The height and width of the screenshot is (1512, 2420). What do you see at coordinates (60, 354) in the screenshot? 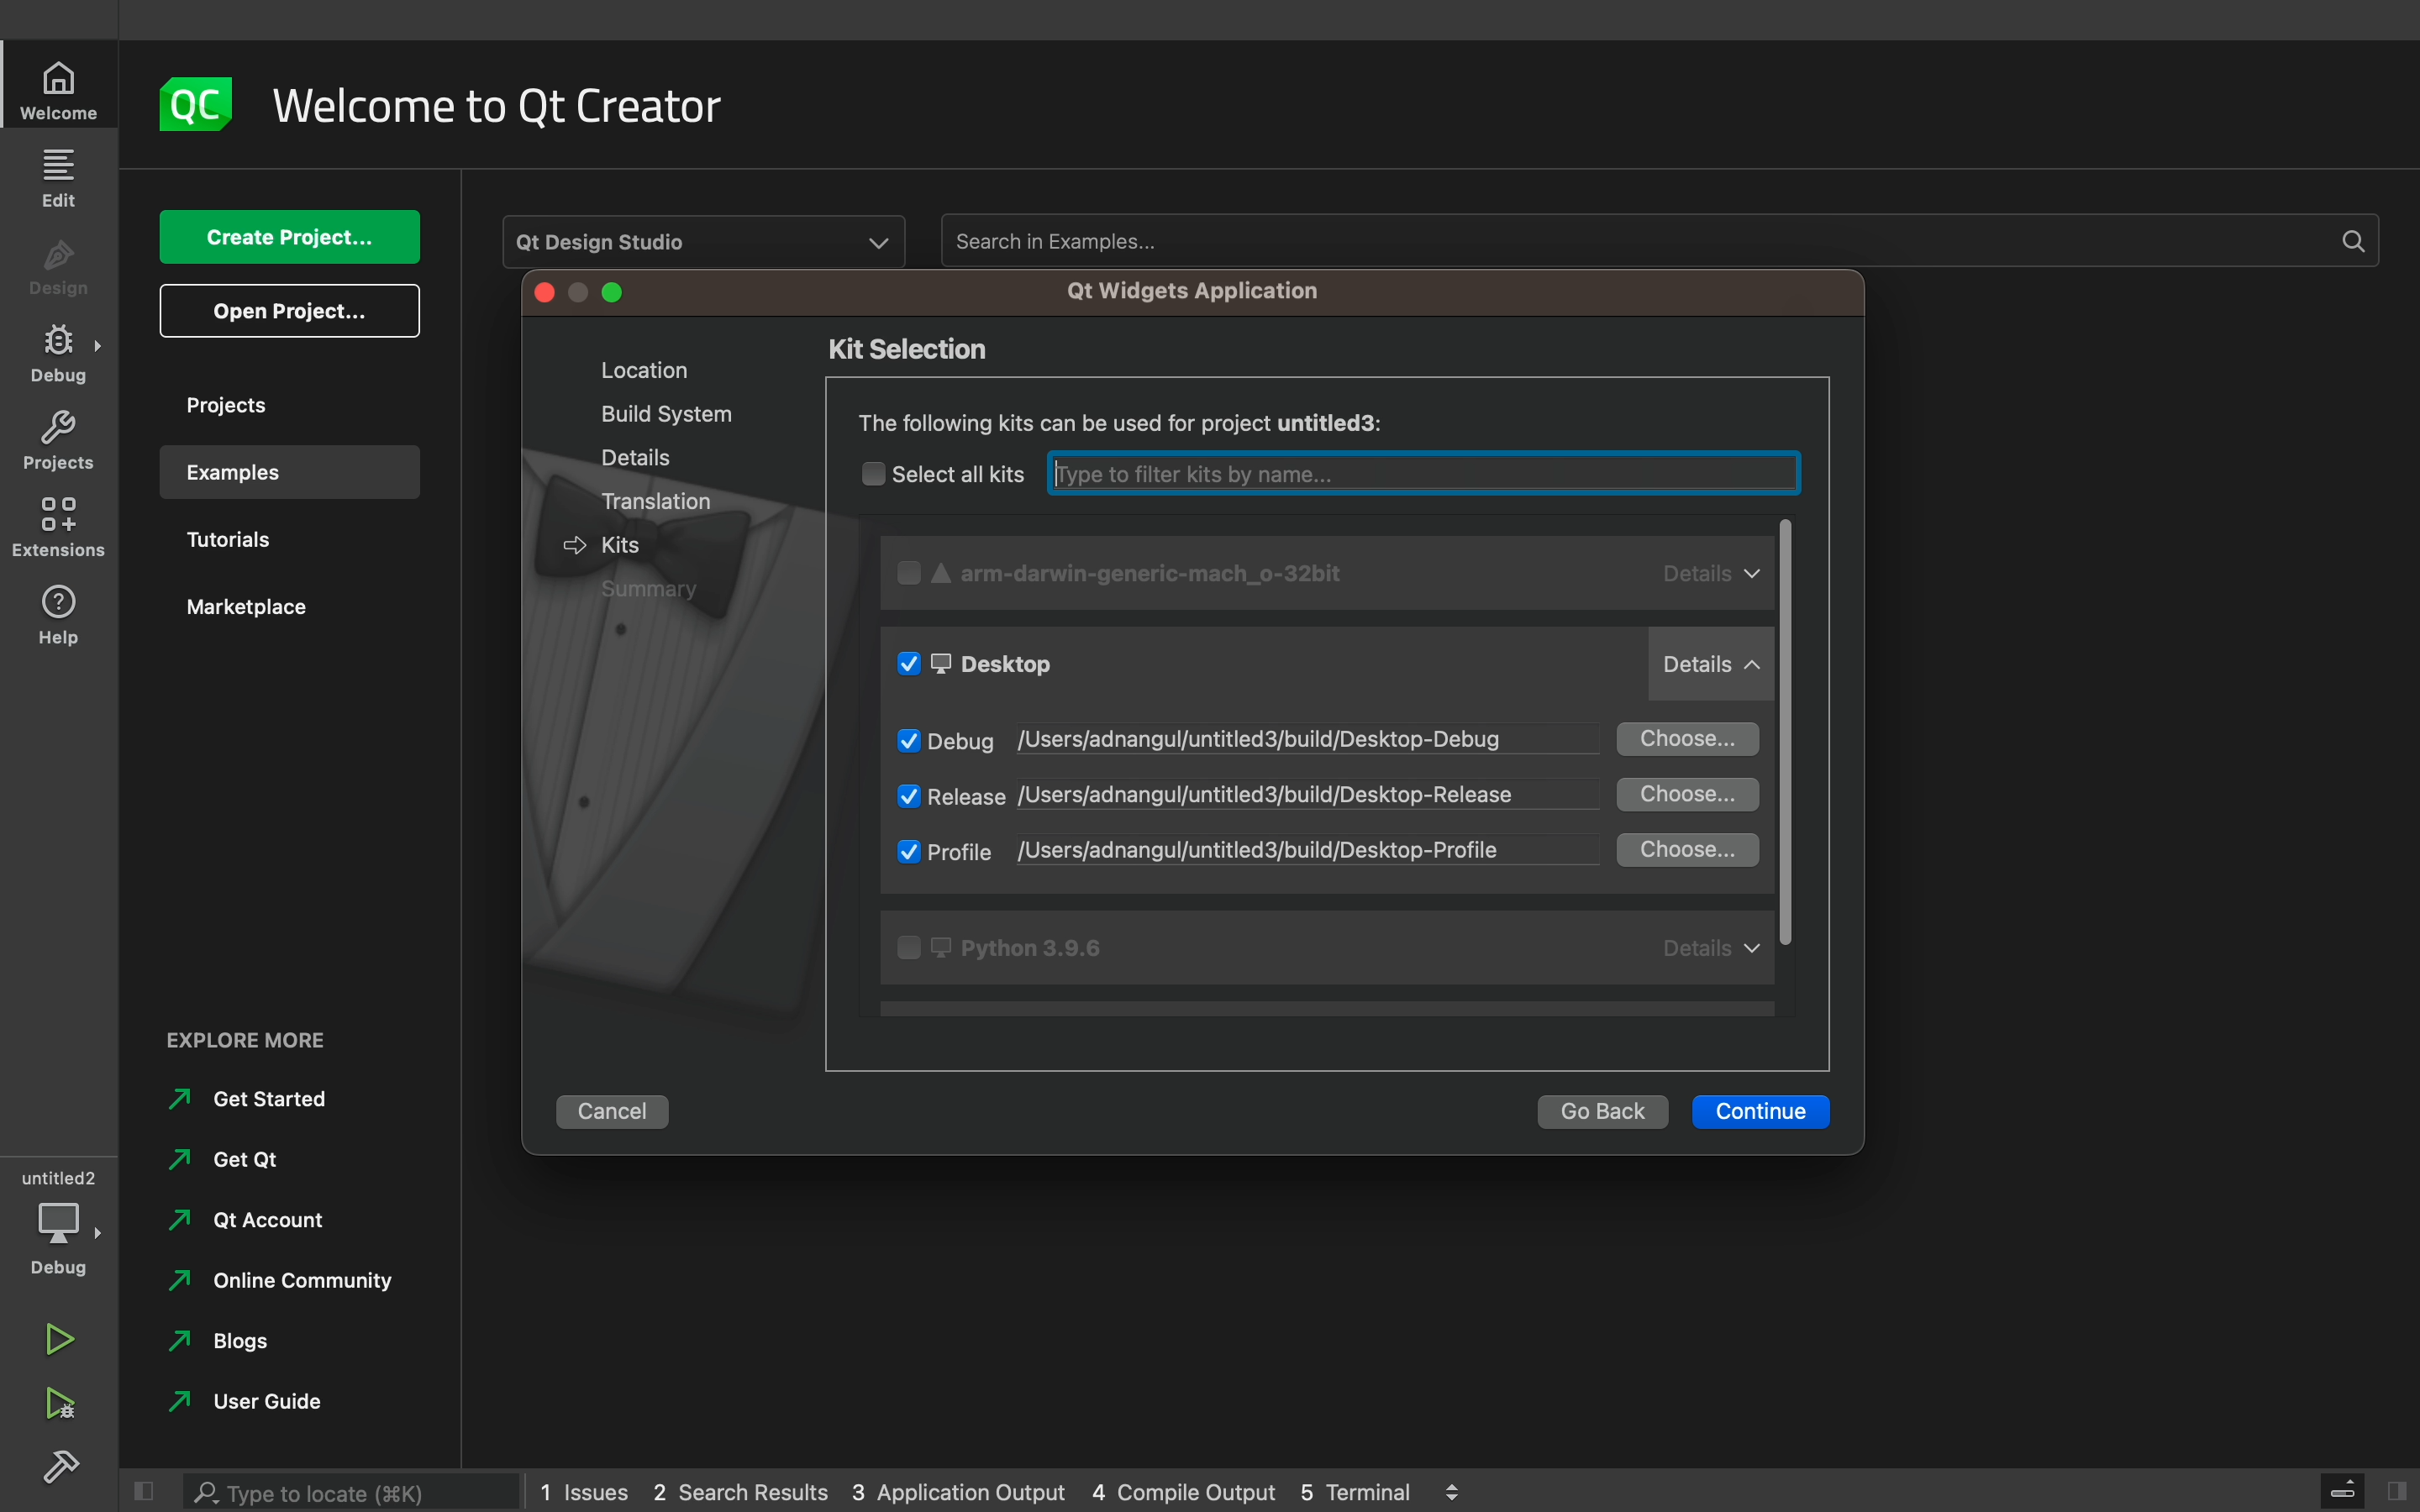
I see `` at bounding box center [60, 354].